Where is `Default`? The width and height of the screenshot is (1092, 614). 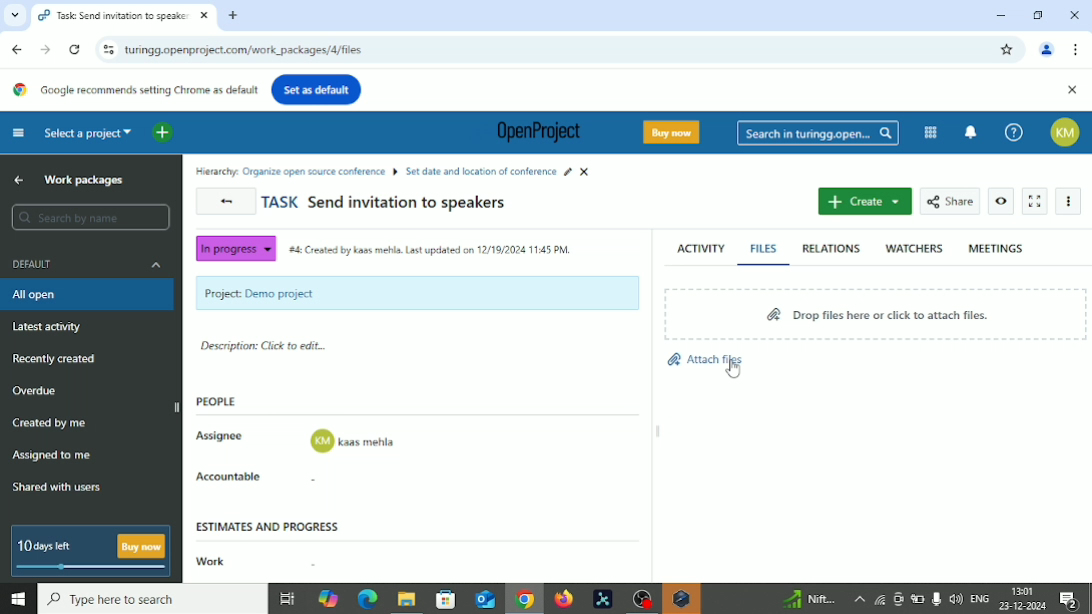 Default is located at coordinates (90, 263).